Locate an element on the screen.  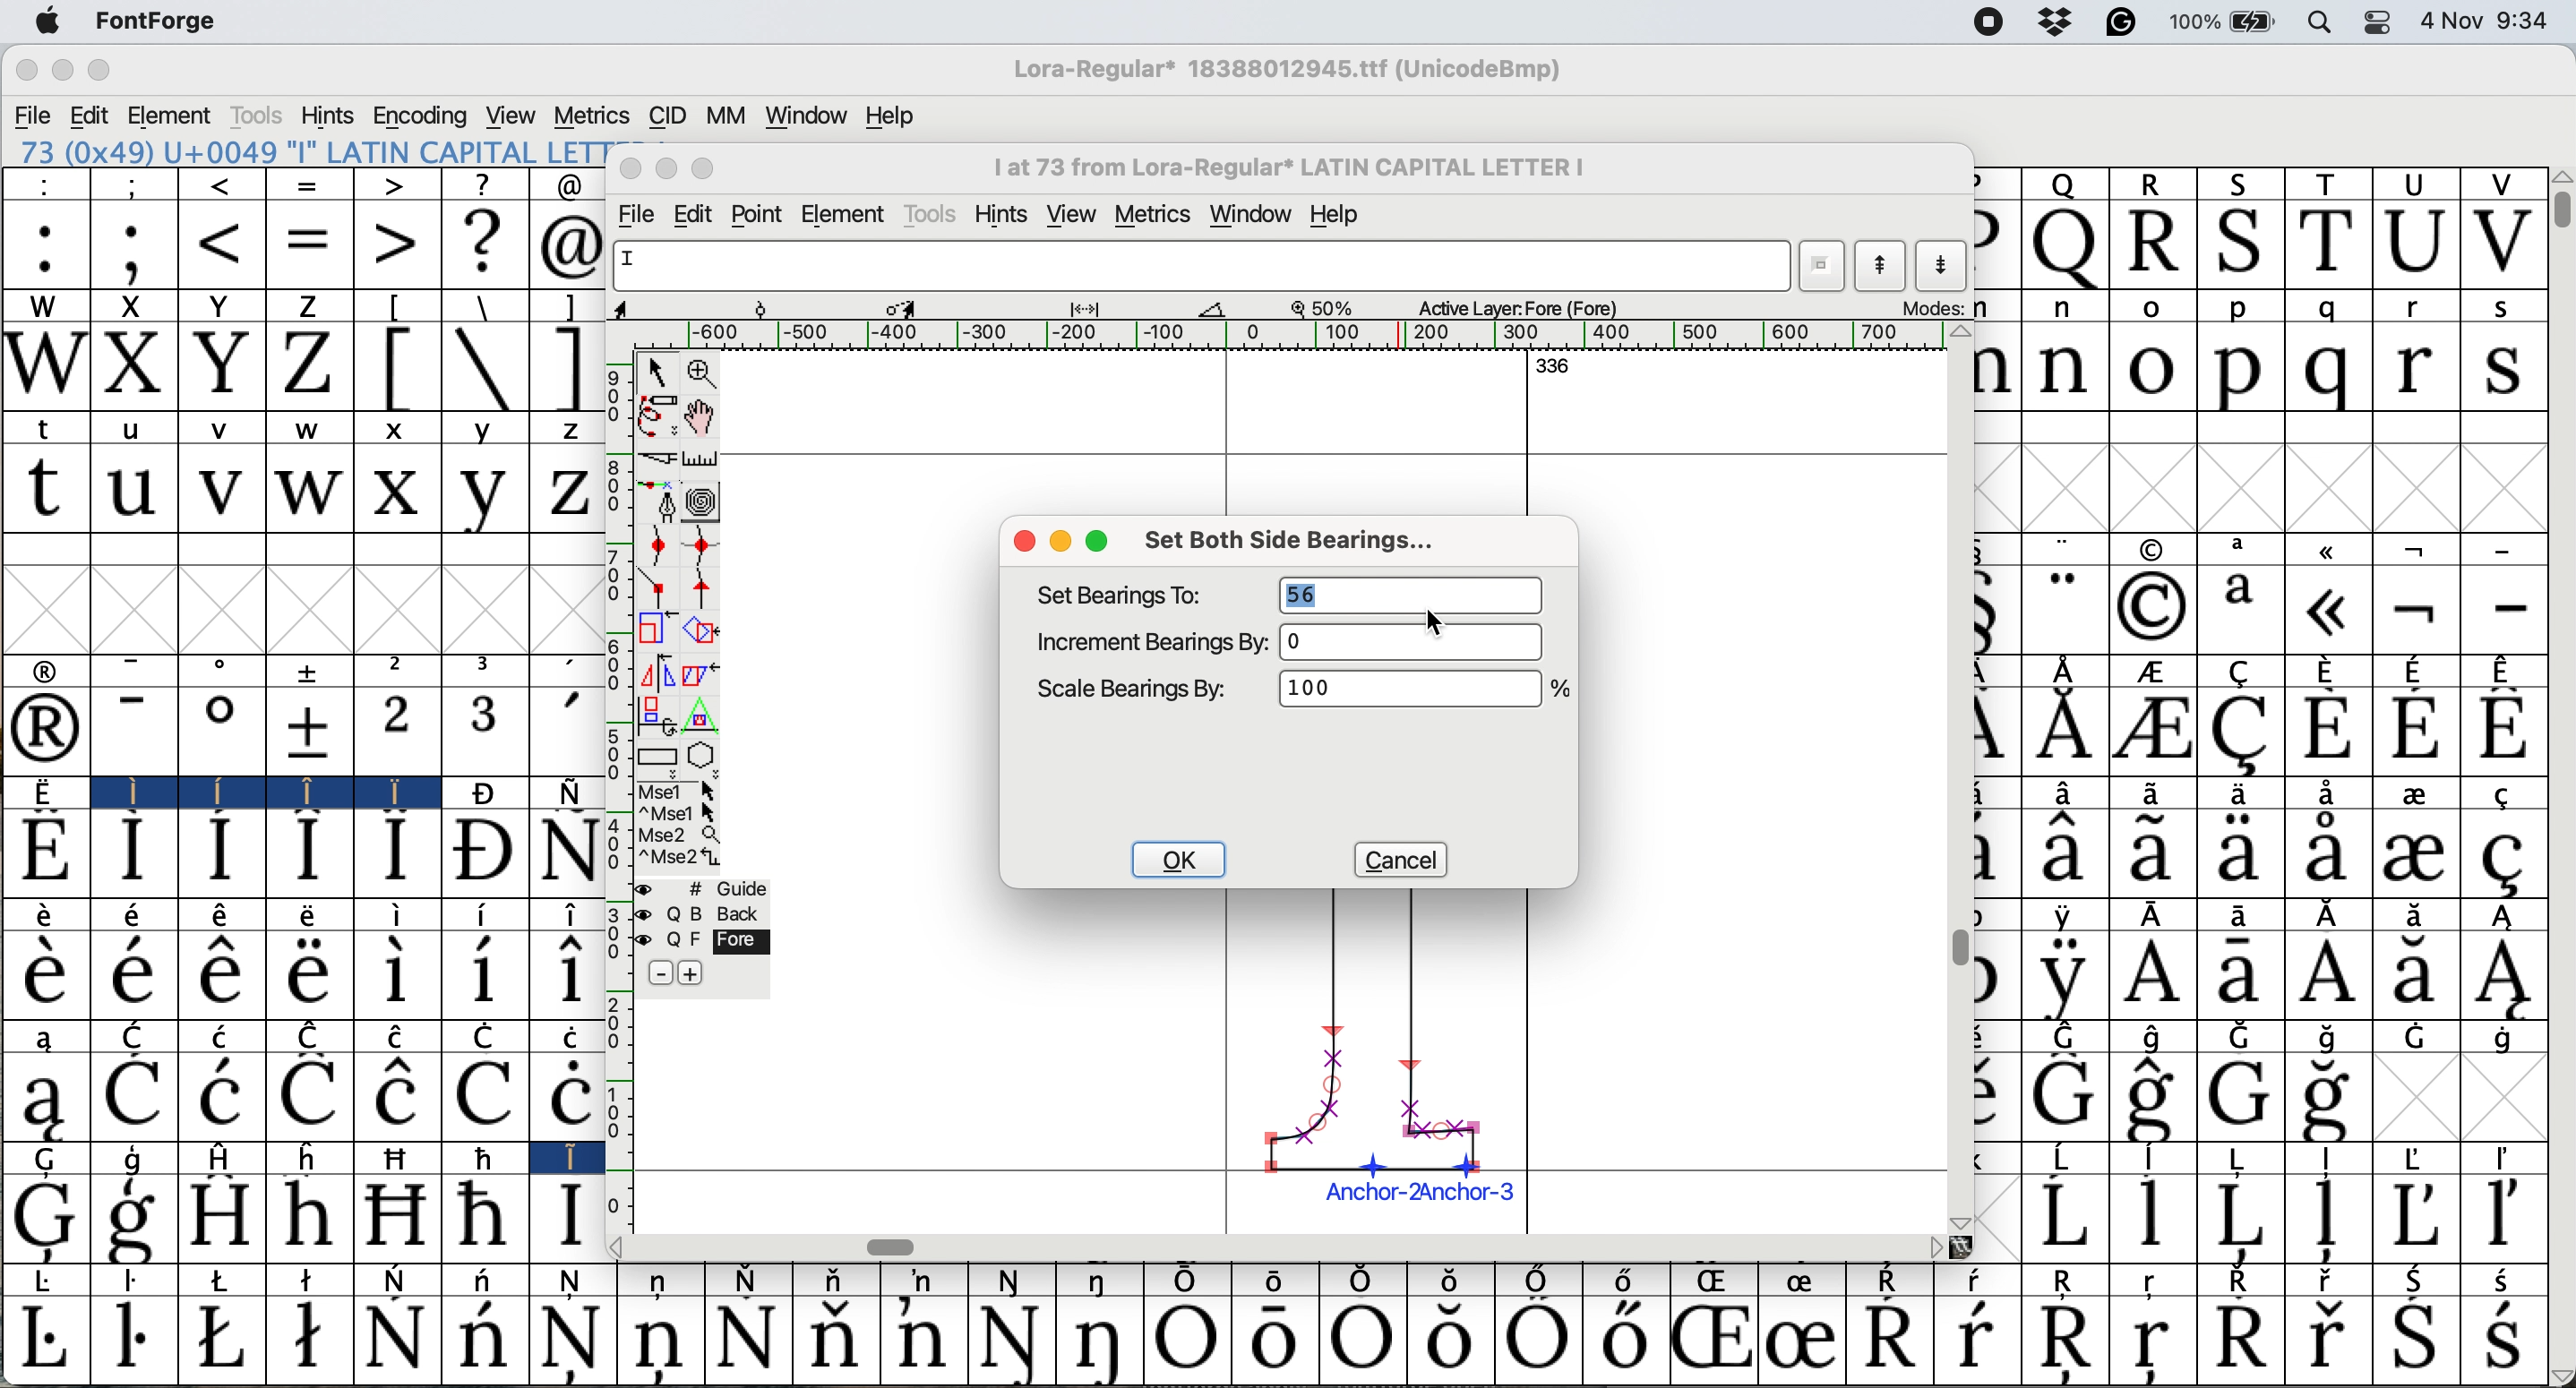
< is located at coordinates (224, 186).